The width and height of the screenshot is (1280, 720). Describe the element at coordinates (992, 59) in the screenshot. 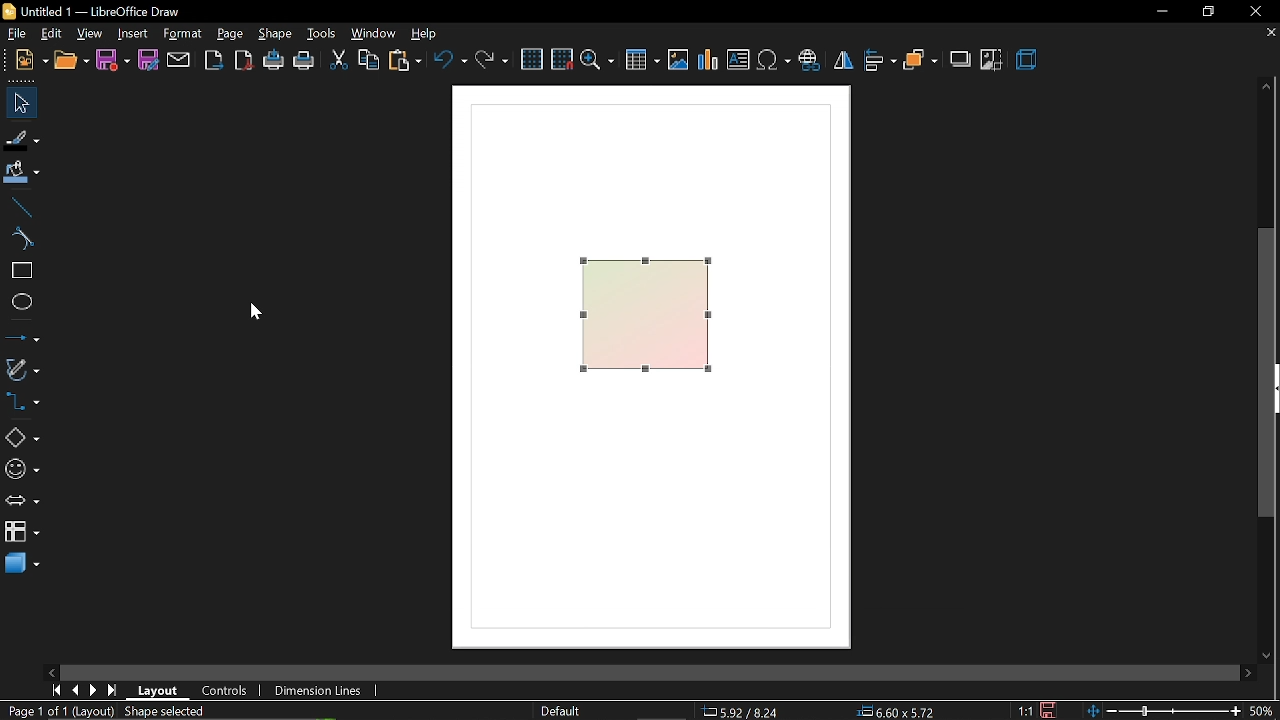

I see `crop` at that location.